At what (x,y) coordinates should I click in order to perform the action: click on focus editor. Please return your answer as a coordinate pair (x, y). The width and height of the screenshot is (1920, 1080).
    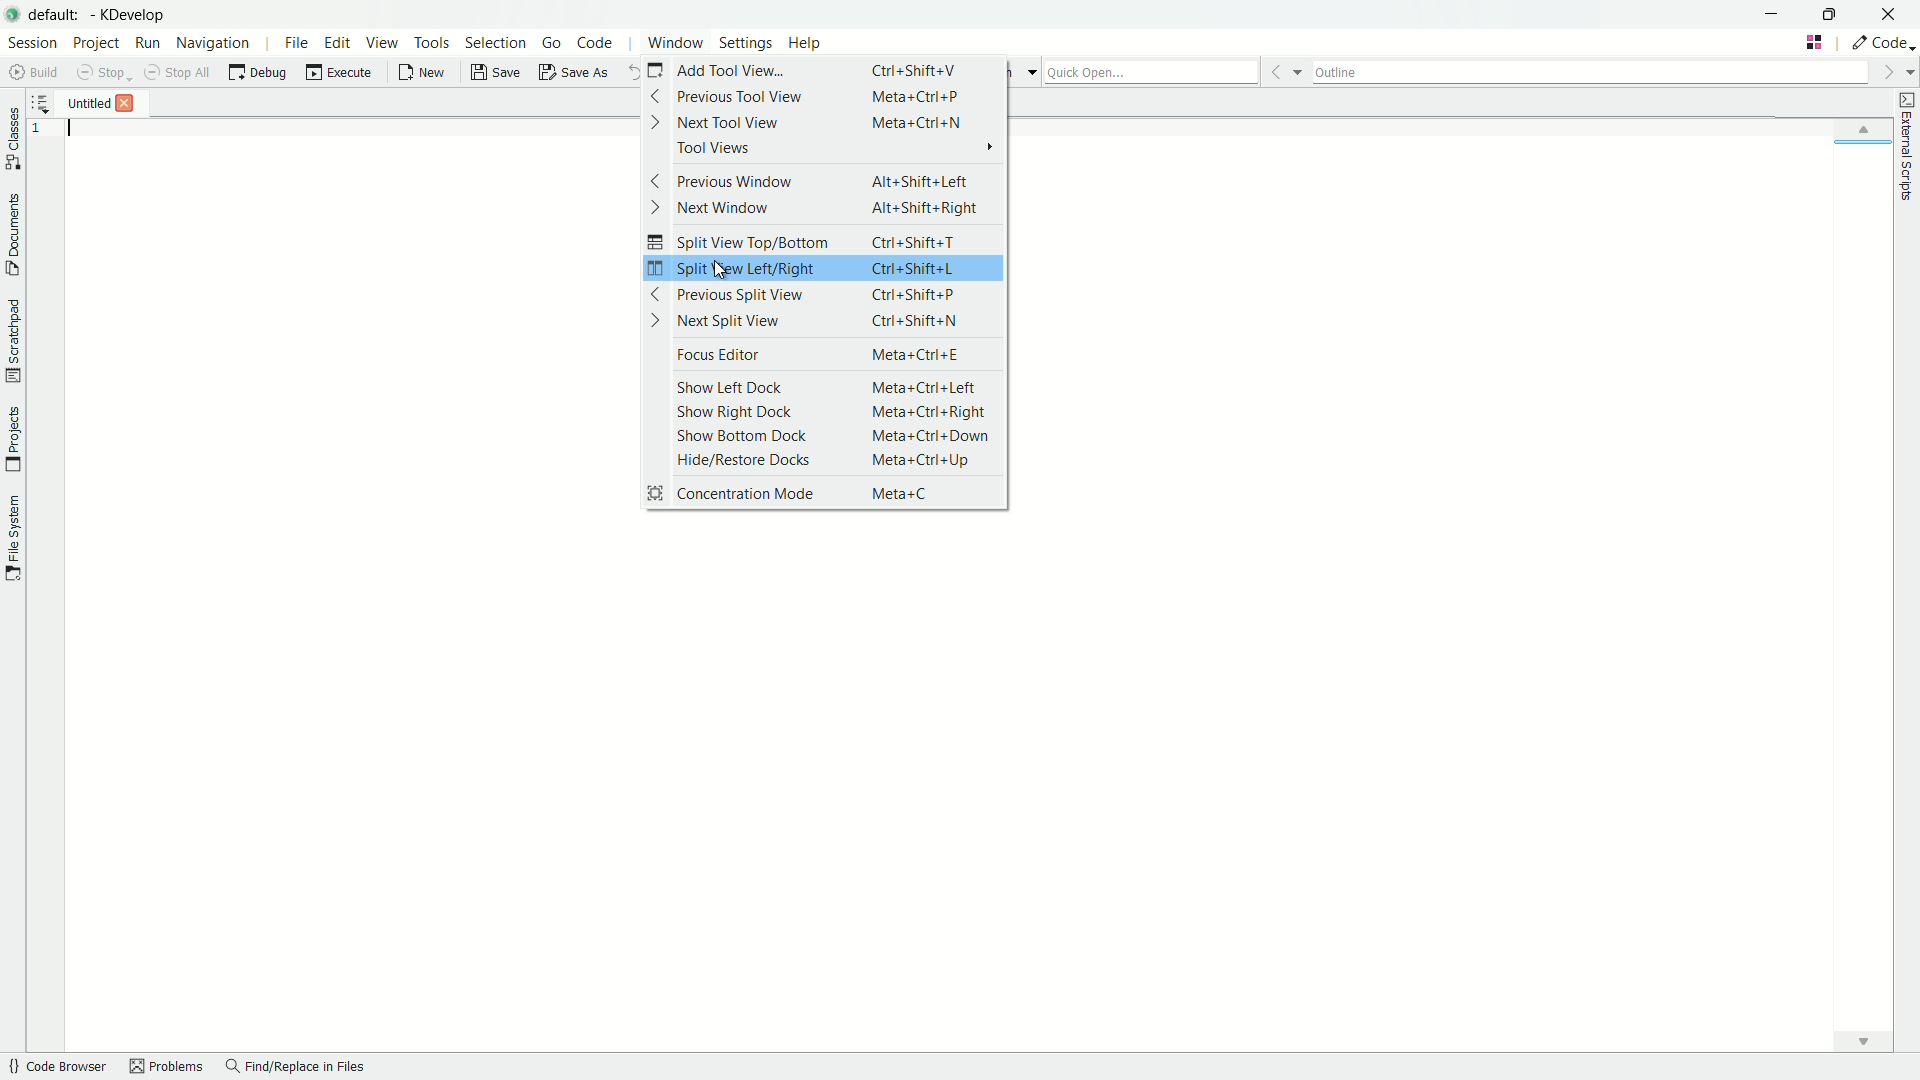
    Looking at the image, I should click on (757, 352).